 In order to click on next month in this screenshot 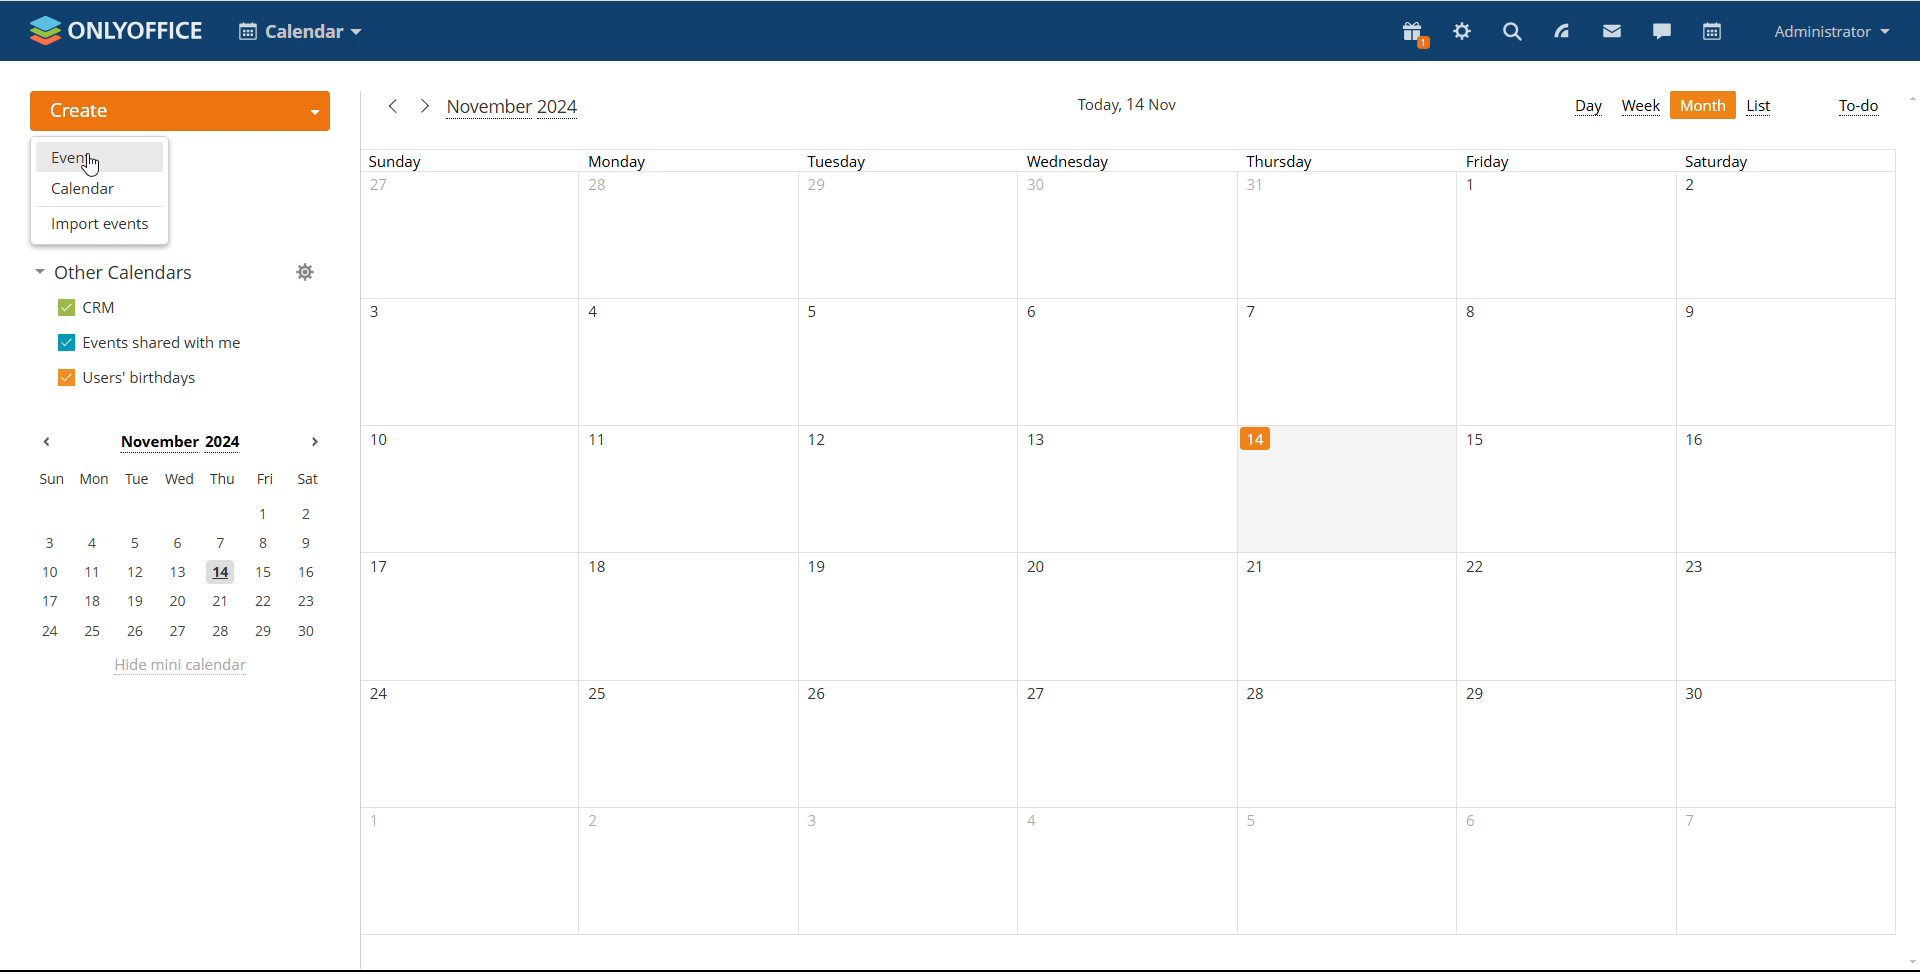, I will do `click(315, 443)`.